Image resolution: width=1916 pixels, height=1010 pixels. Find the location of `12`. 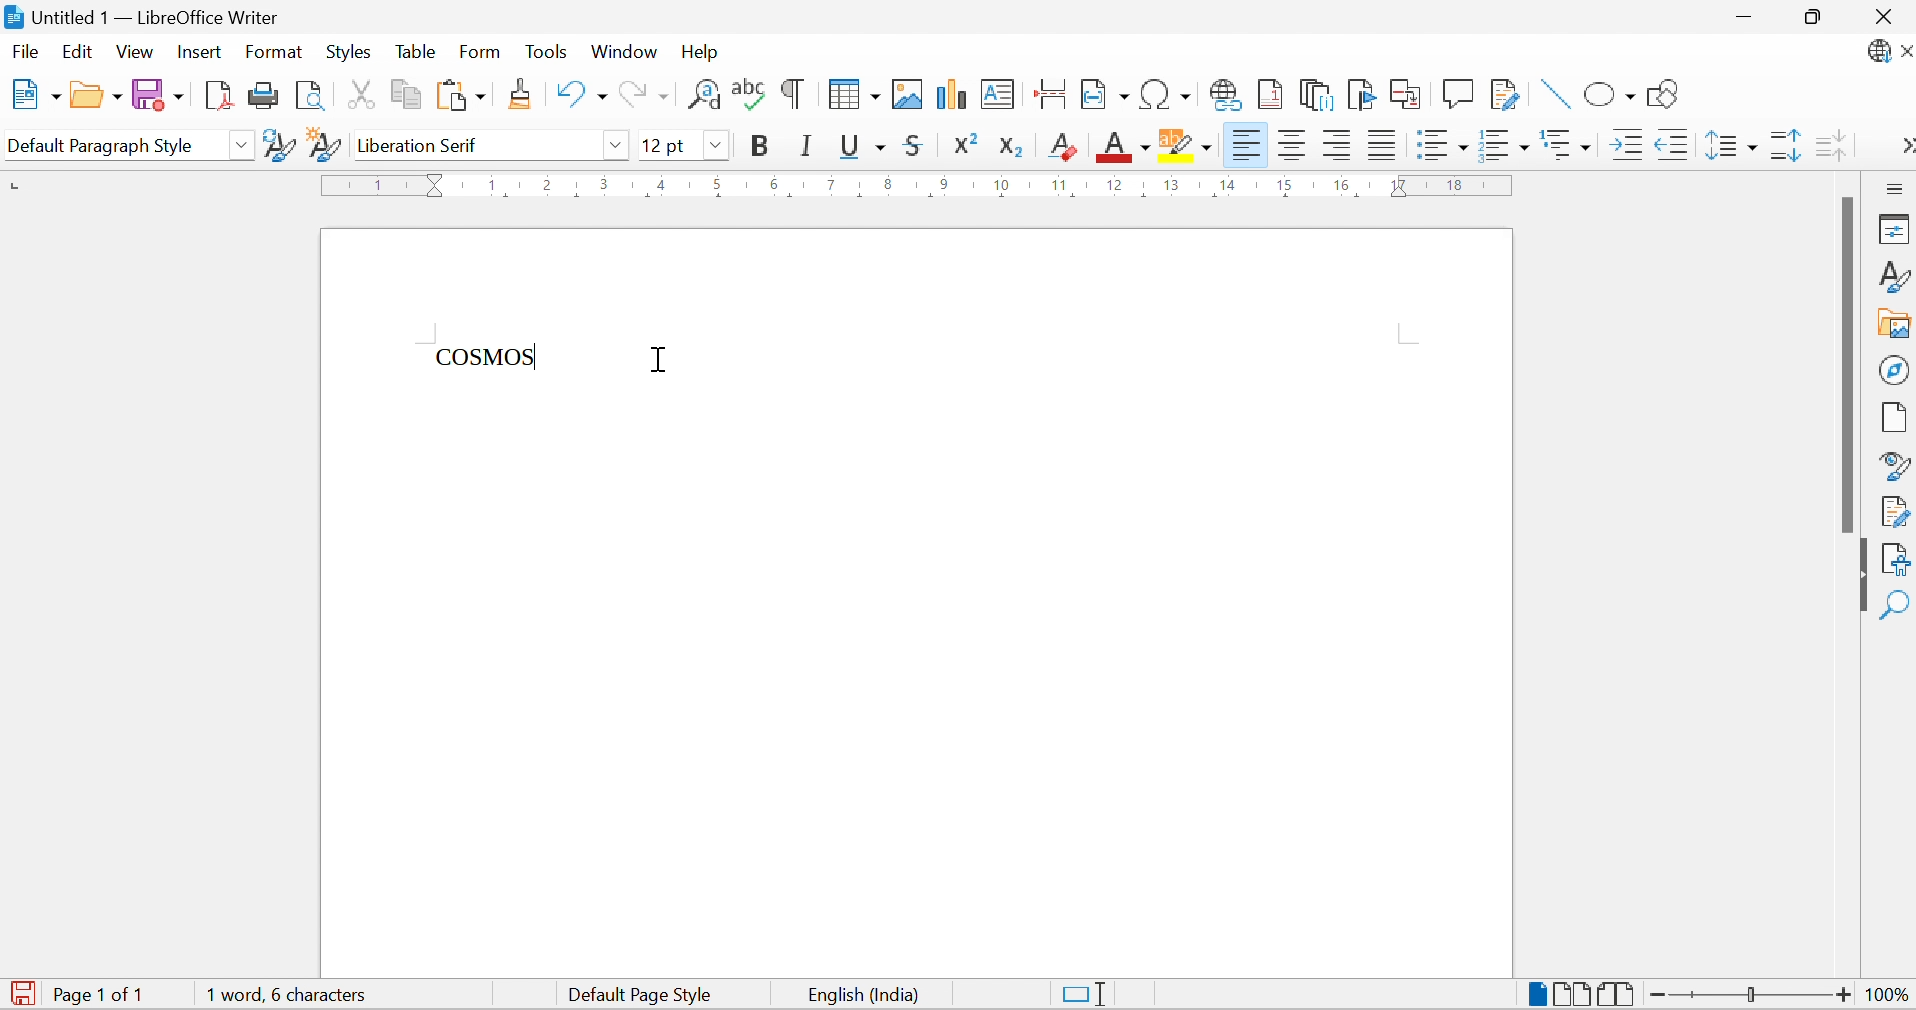

12 is located at coordinates (1116, 186).